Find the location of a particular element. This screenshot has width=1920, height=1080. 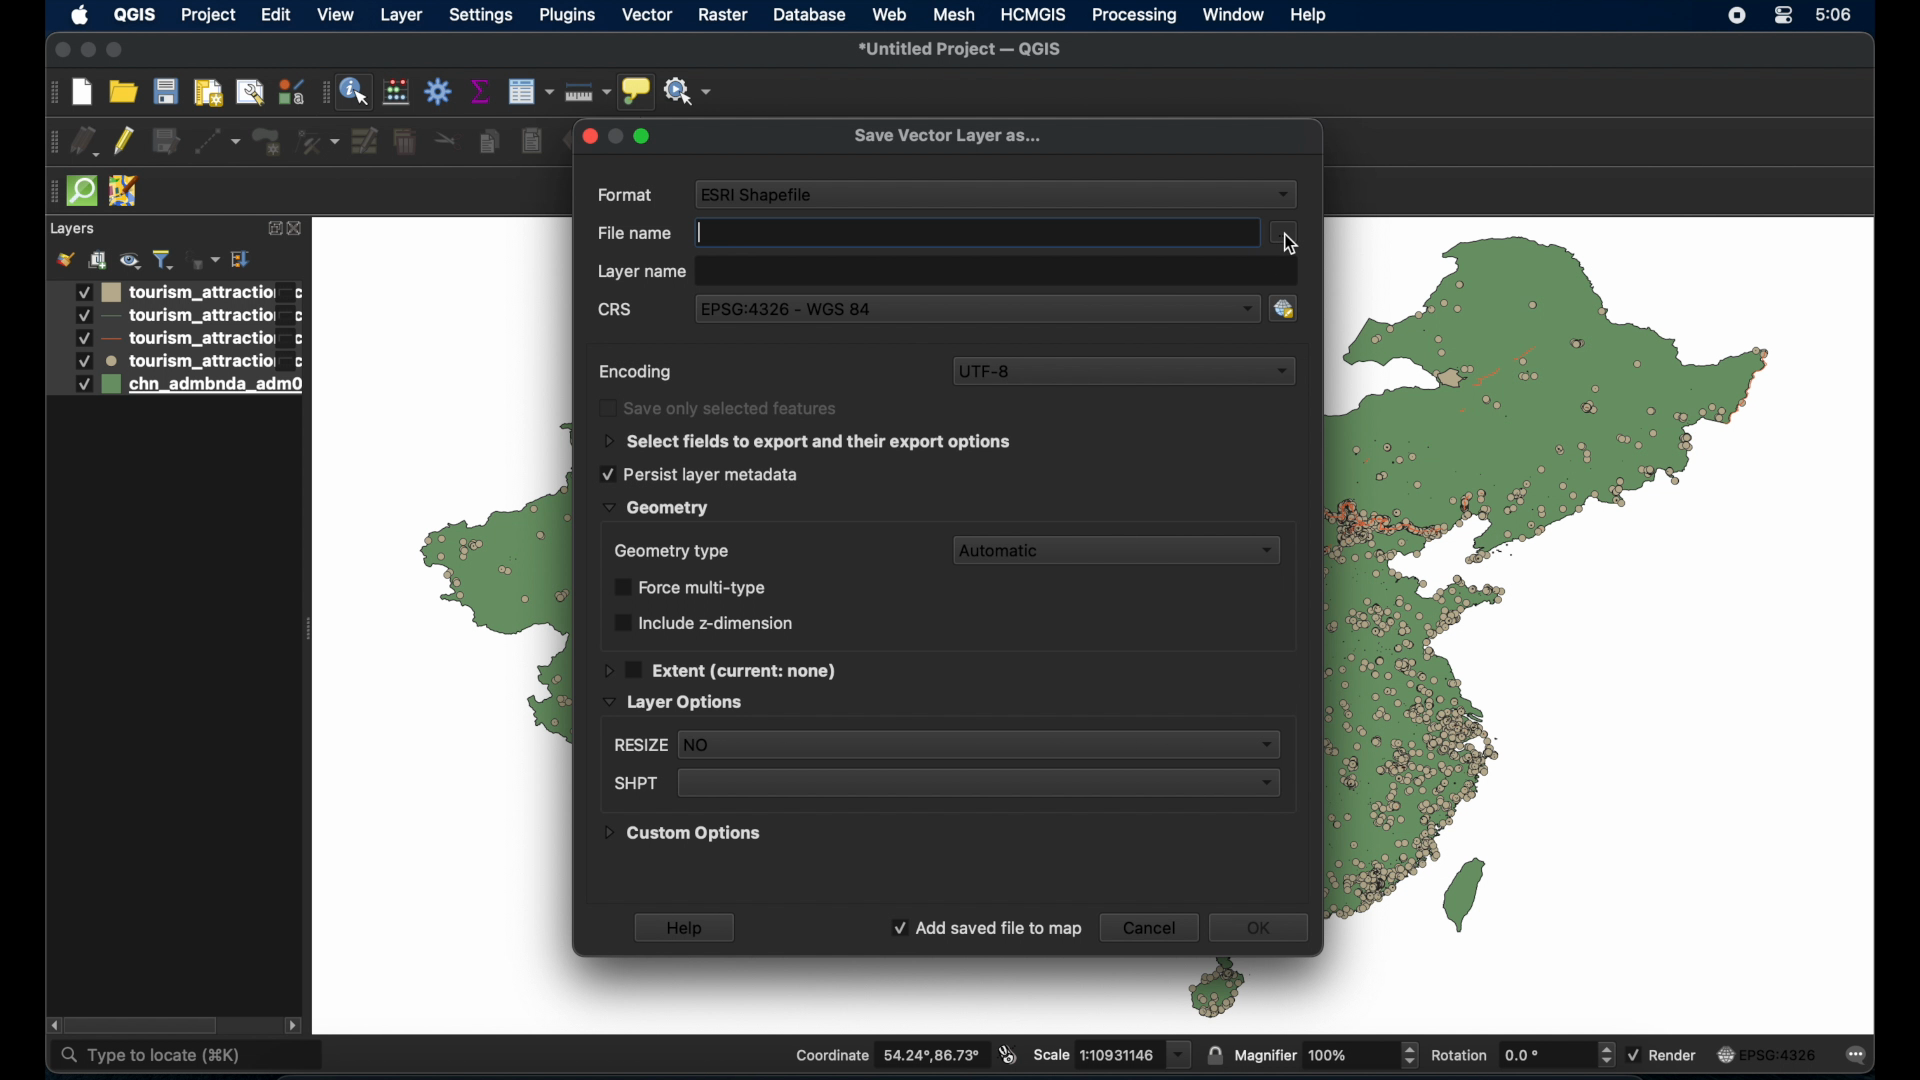

ok is located at coordinates (1265, 930).